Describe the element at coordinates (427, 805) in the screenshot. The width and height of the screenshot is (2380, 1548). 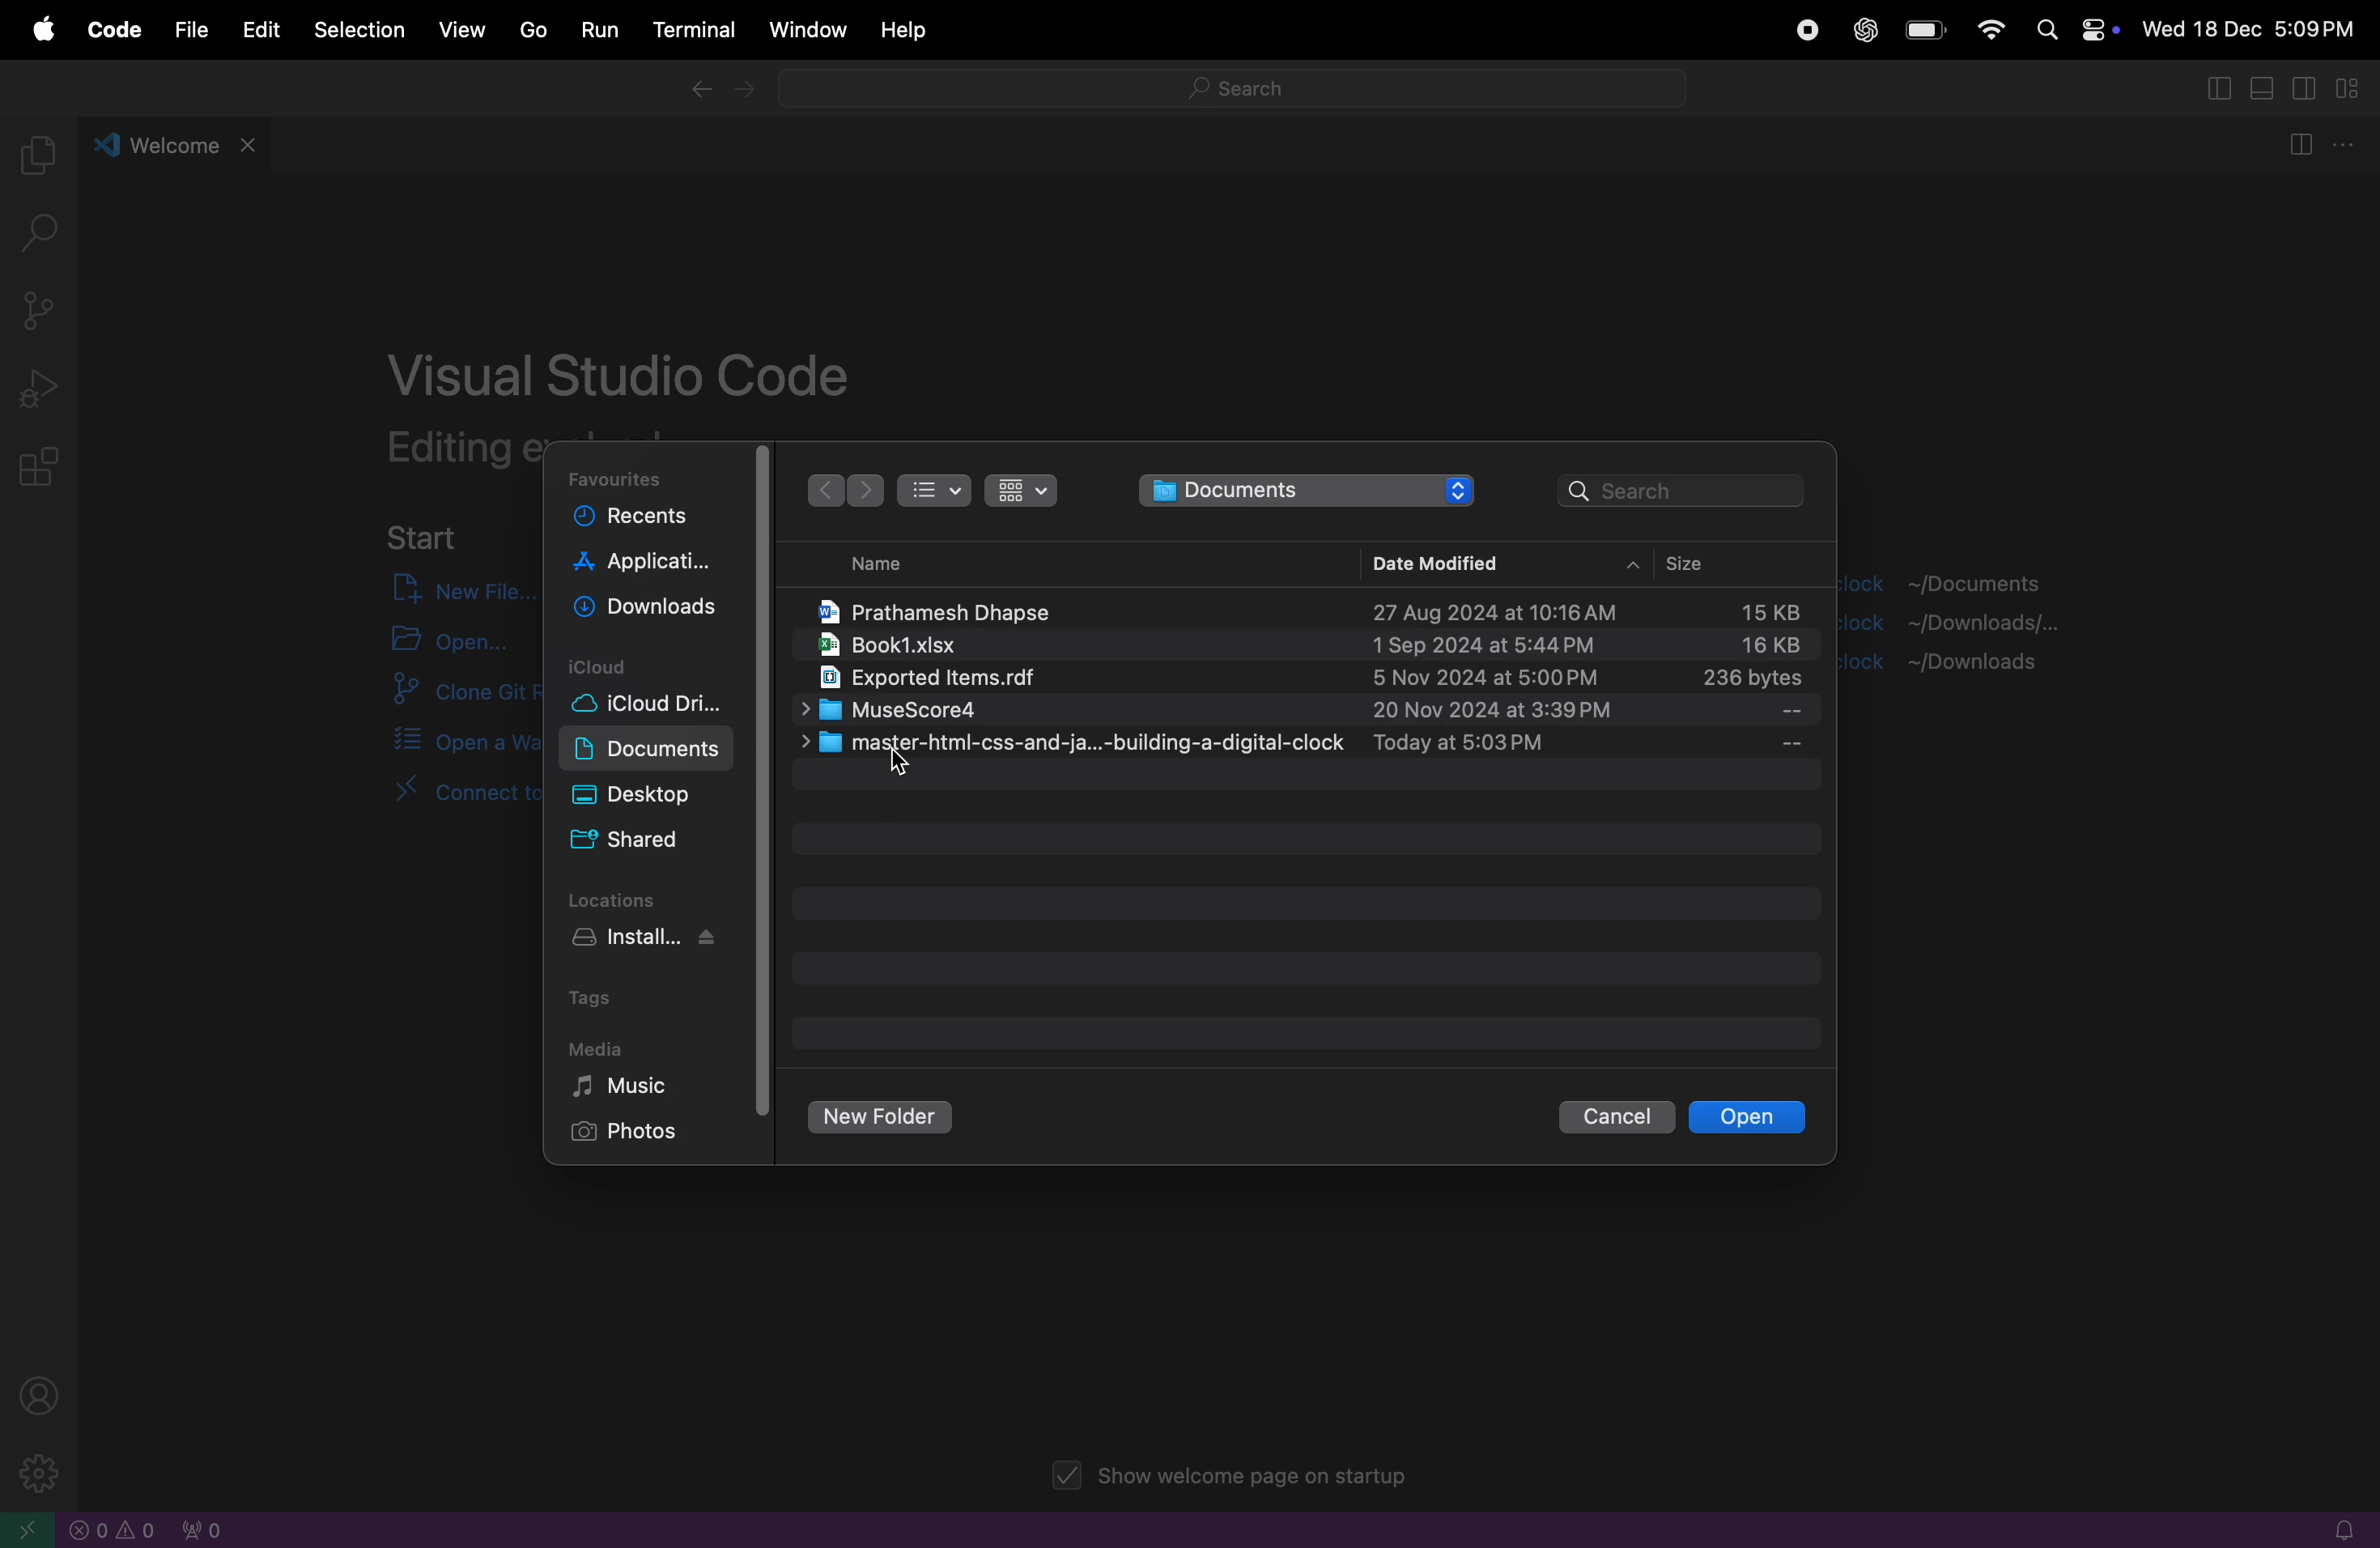
I see `connect` at that location.